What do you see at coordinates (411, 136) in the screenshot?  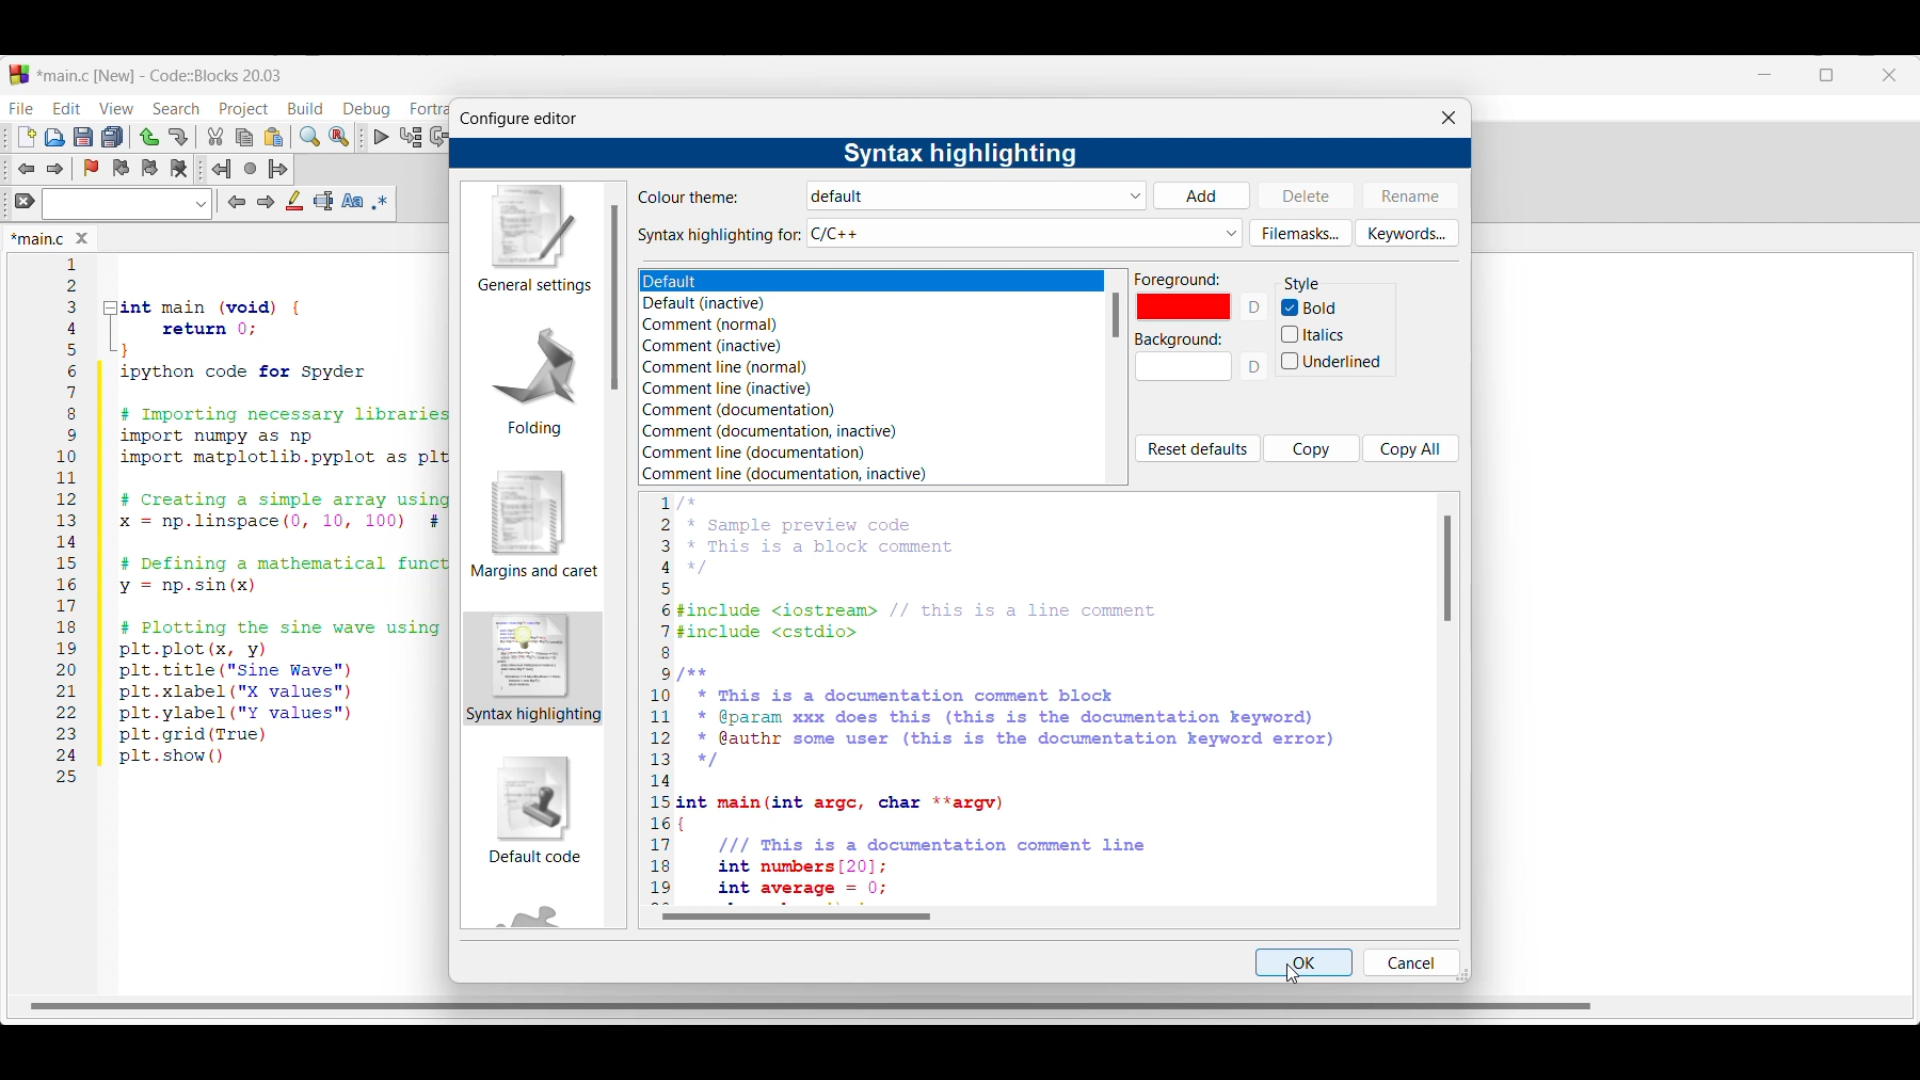 I see `Run to cursor` at bounding box center [411, 136].